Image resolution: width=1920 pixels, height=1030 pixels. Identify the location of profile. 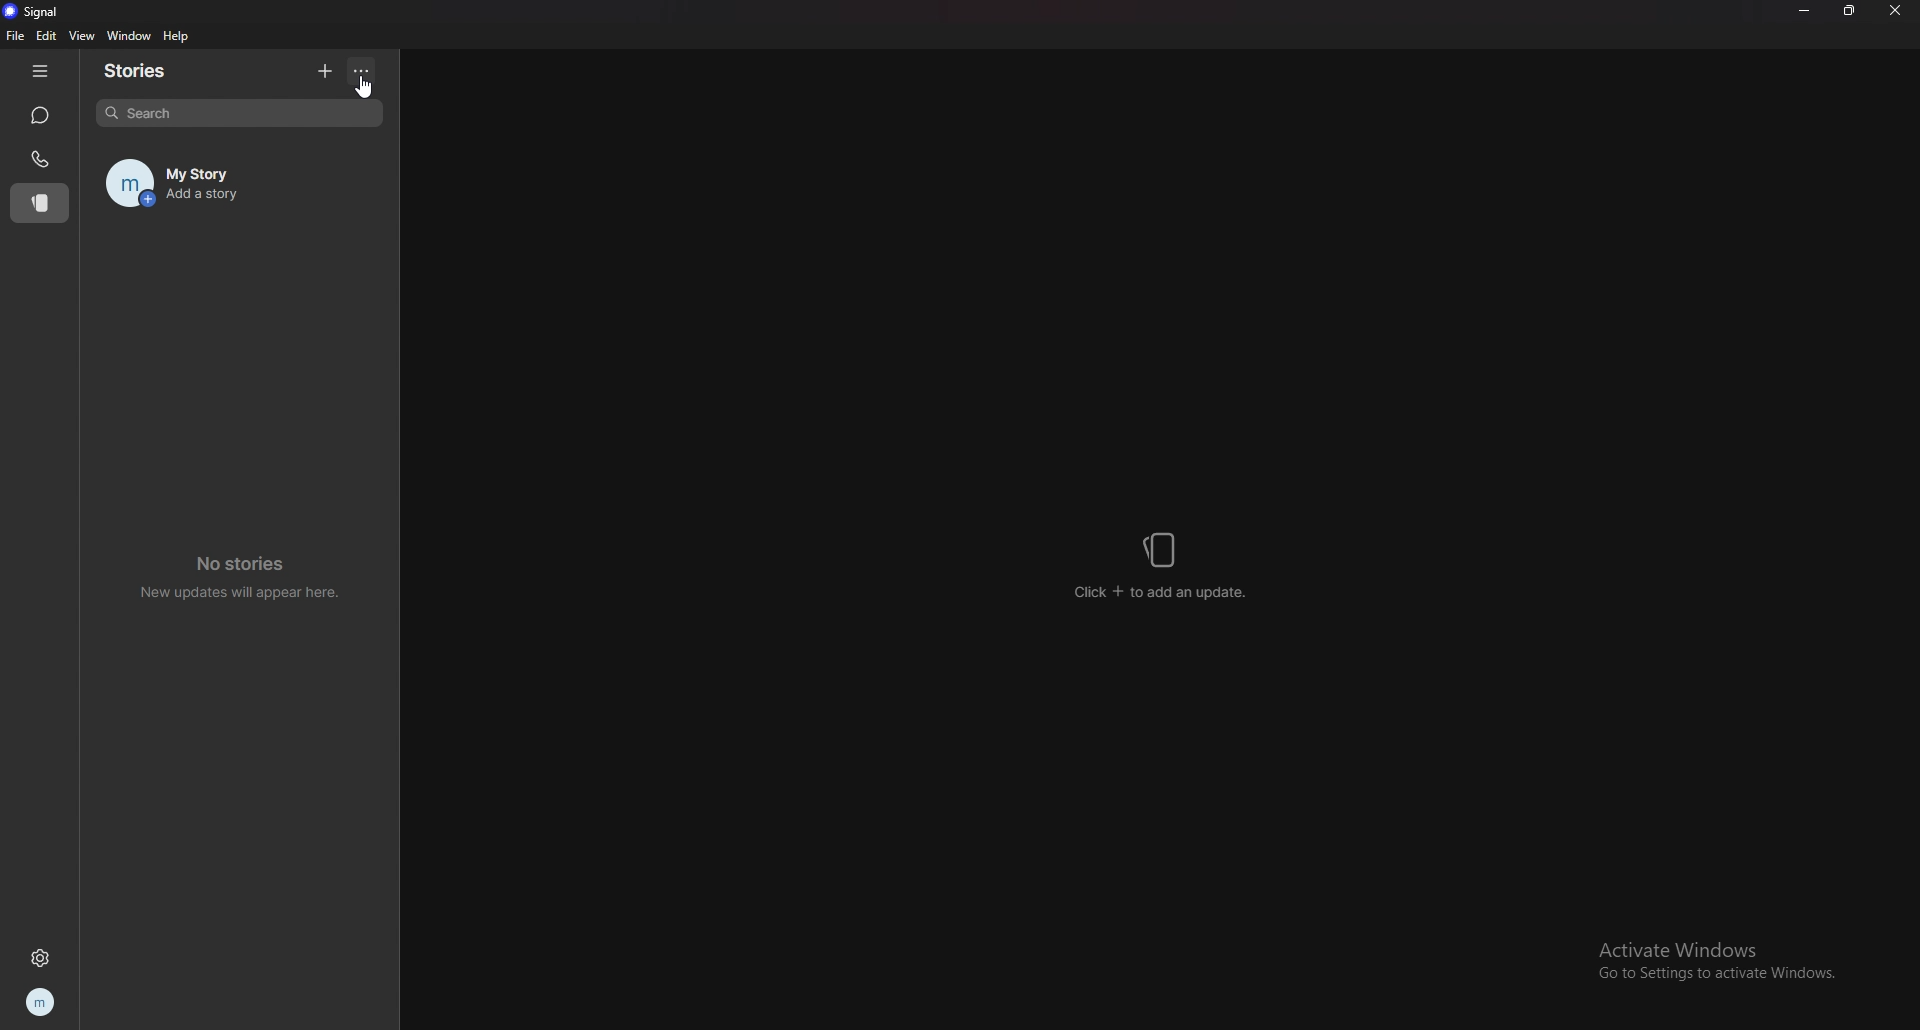
(42, 999).